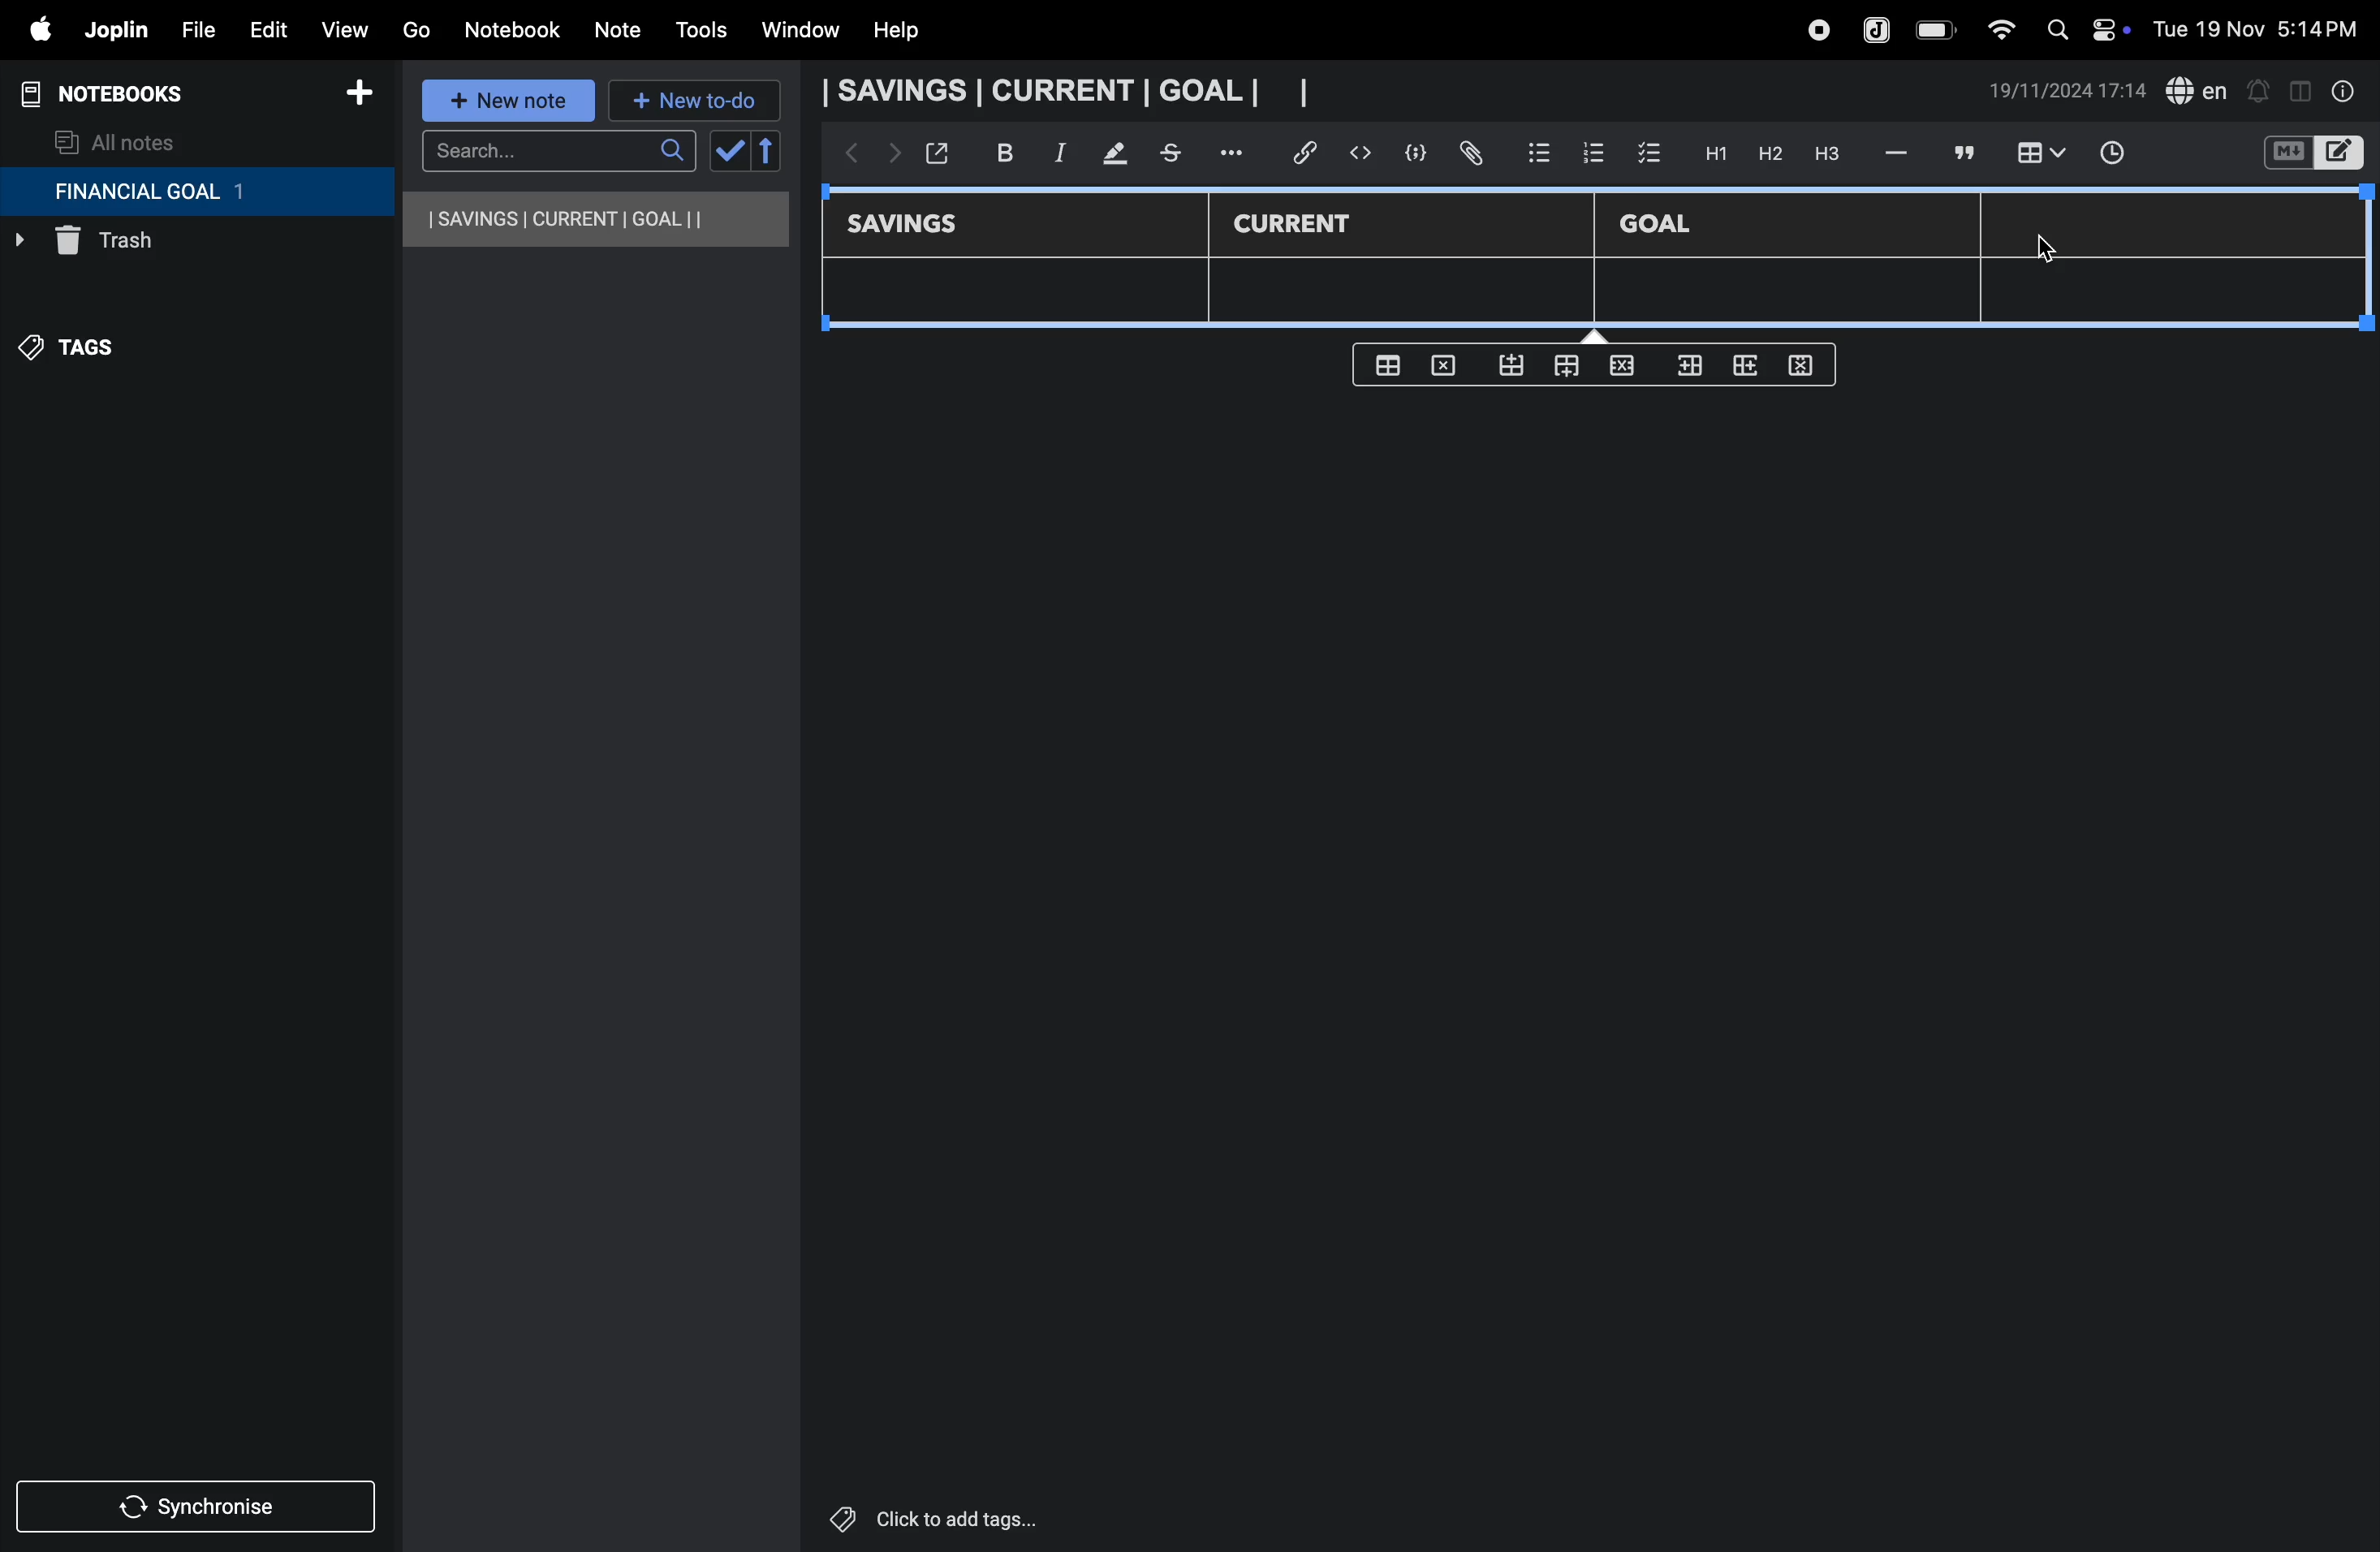 Image resolution: width=2380 pixels, height=1552 pixels. I want to click on synchronize, so click(198, 1503).